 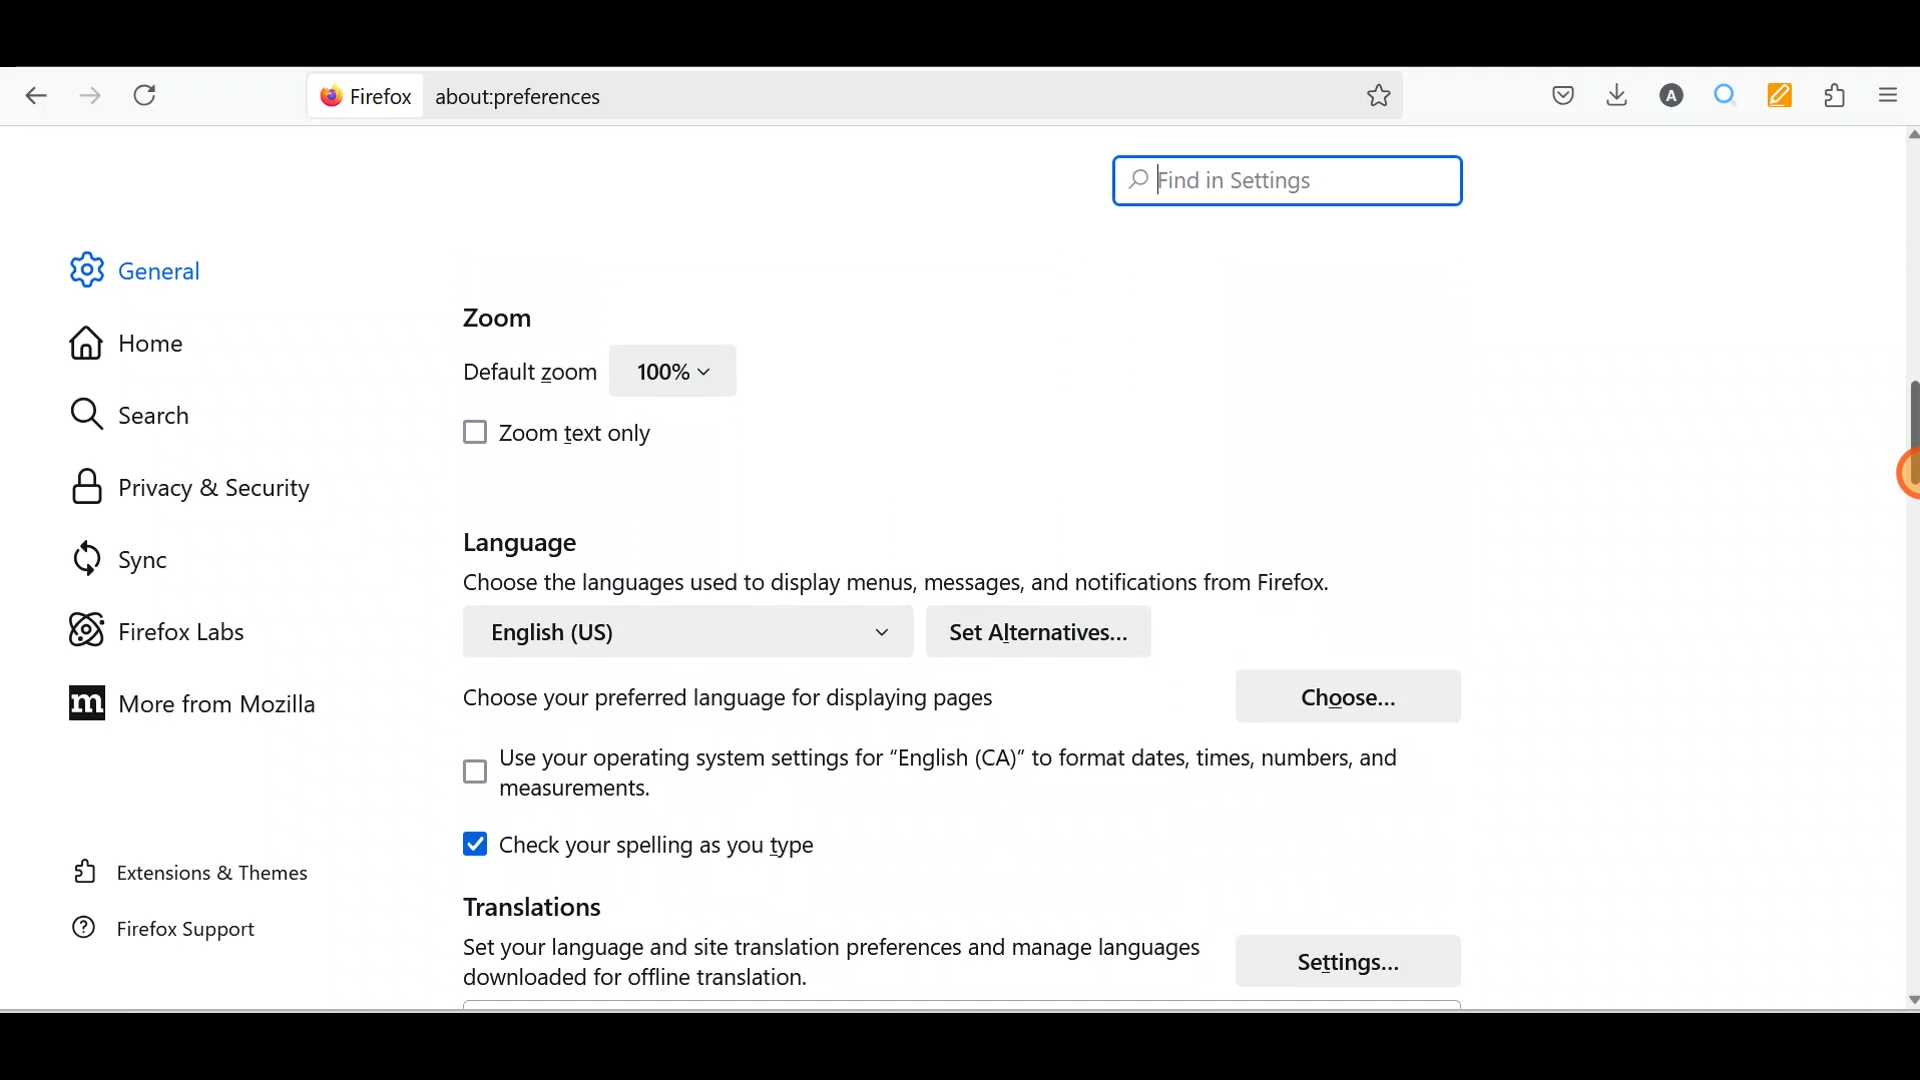 What do you see at coordinates (182, 871) in the screenshot?
I see `Extension & Themes` at bounding box center [182, 871].